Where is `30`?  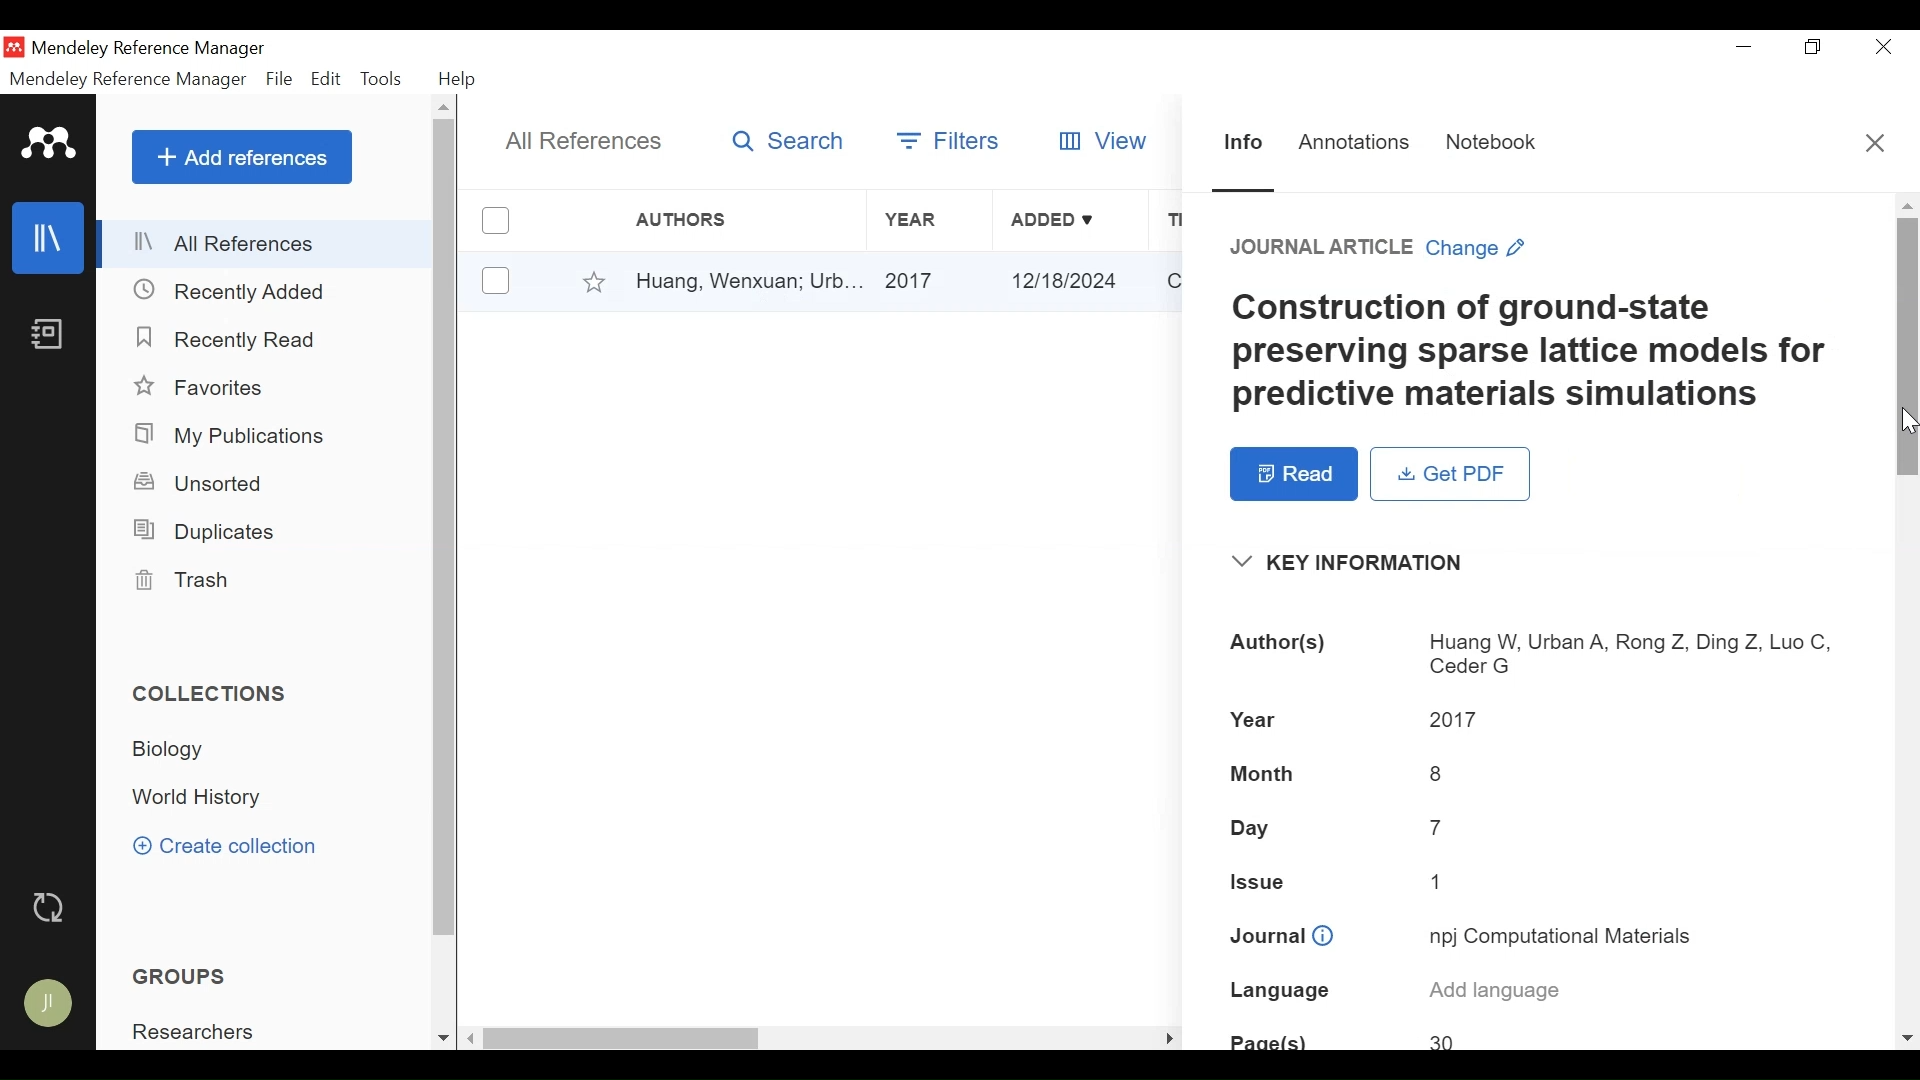
30 is located at coordinates (1446, 1041).